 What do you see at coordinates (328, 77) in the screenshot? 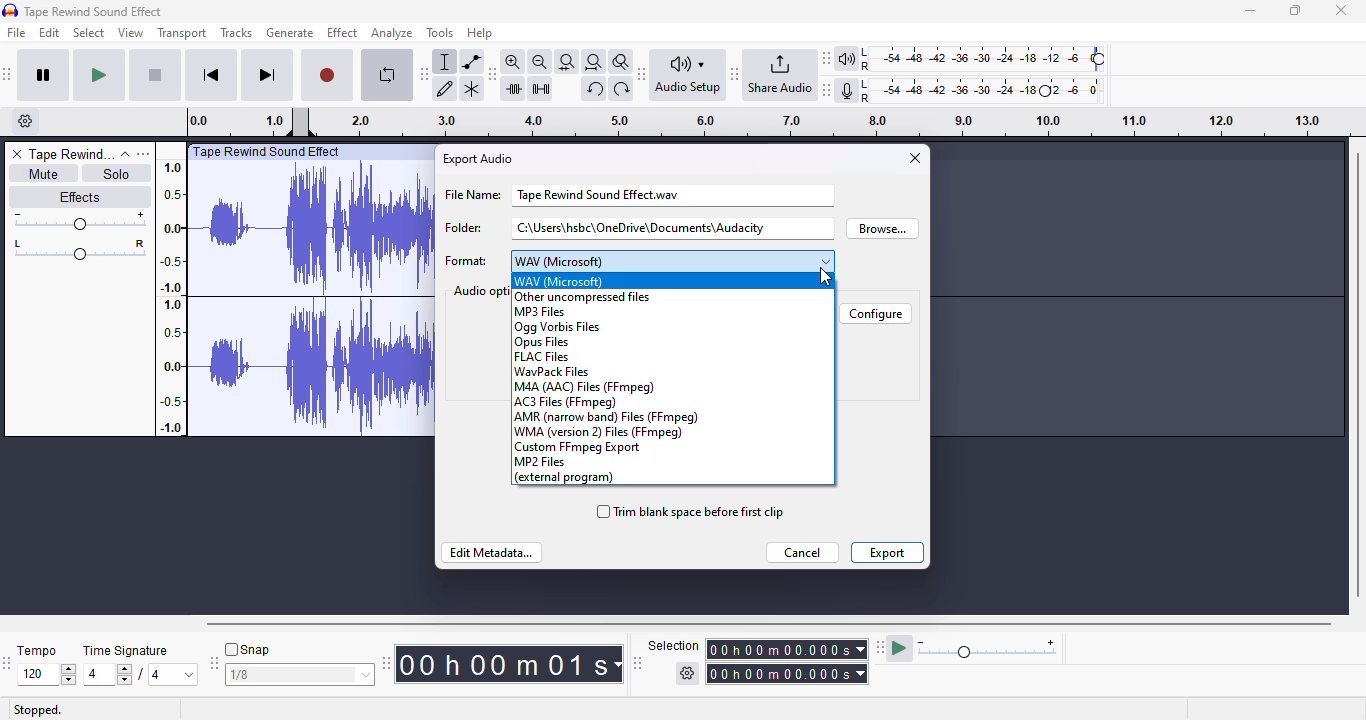
I see `record` at bounding box center [328, 77].